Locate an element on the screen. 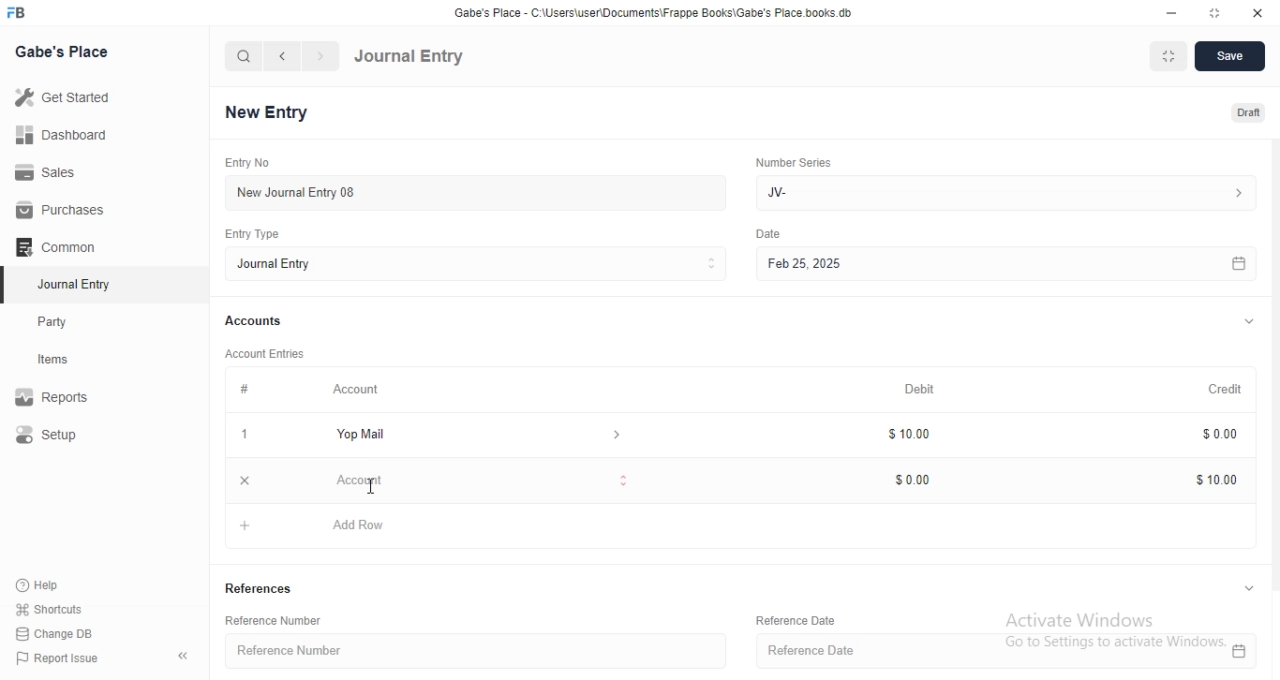 The image size is (1280, 680). Account is located at coordinates (358, 391).